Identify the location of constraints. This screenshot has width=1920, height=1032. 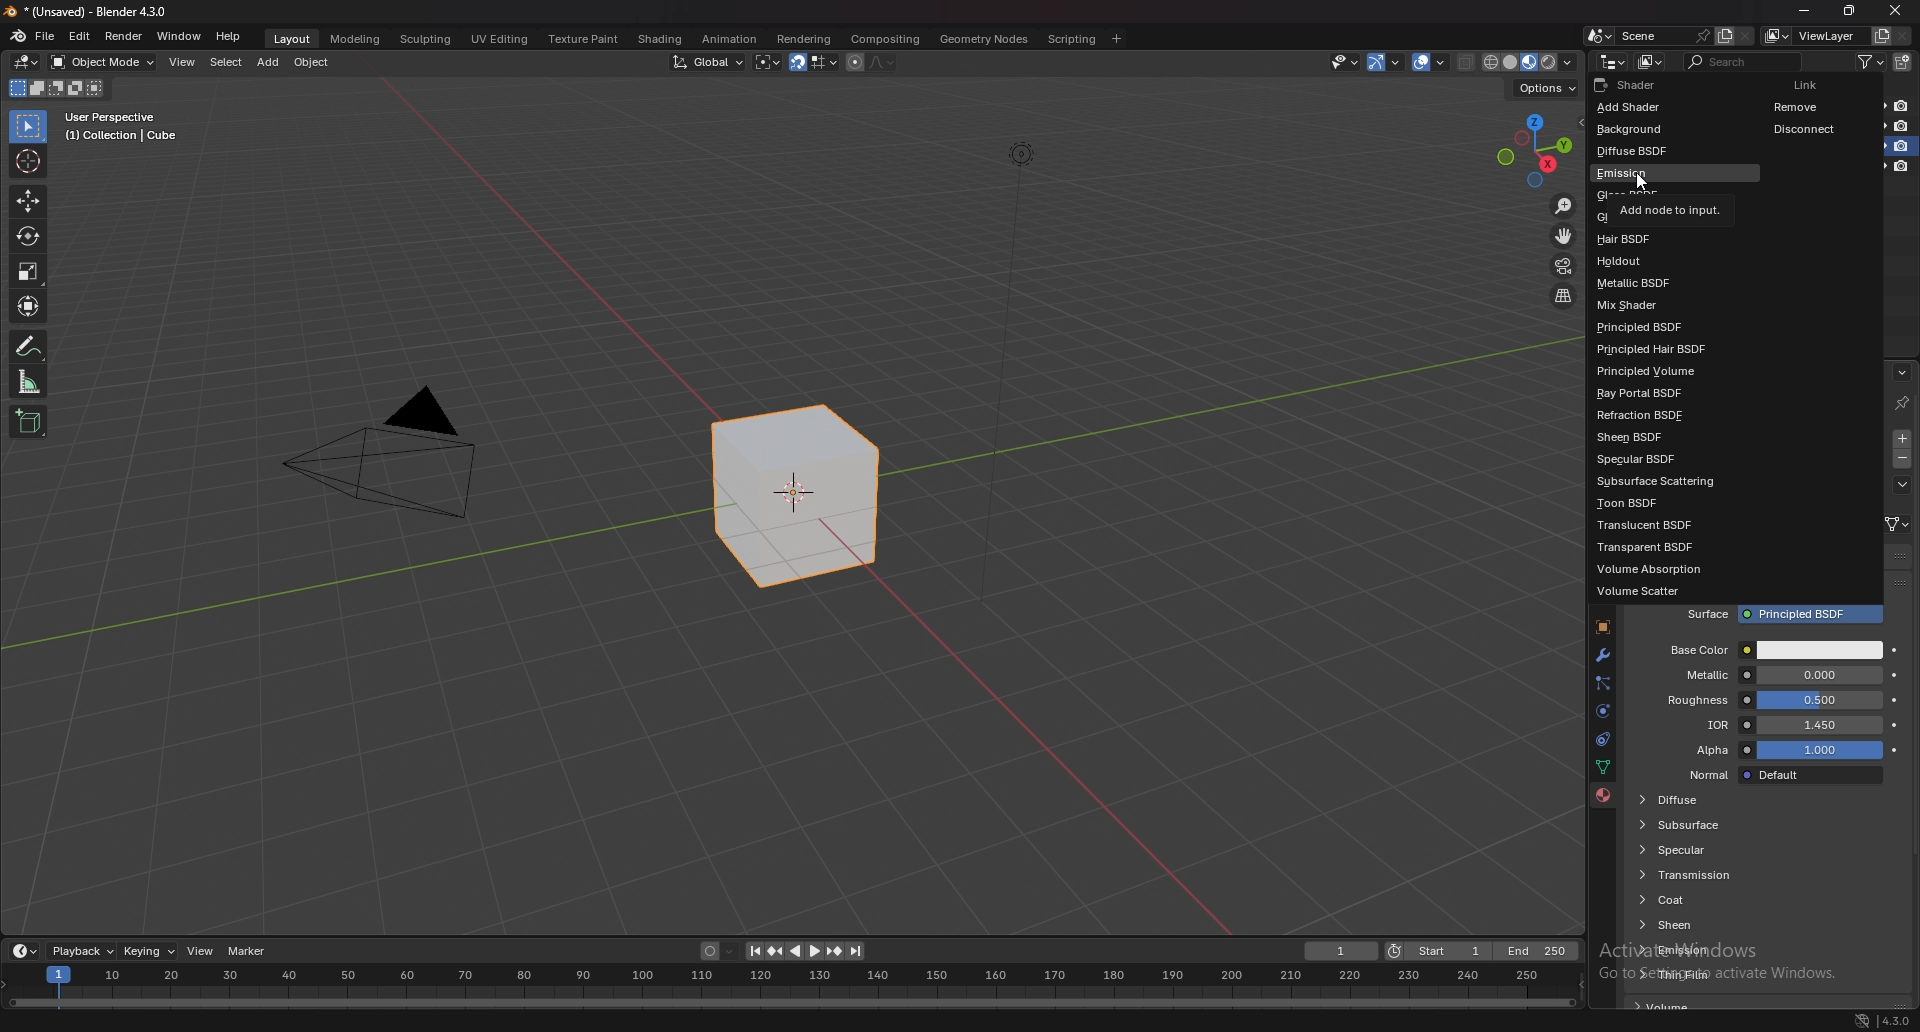
(1599, 740).